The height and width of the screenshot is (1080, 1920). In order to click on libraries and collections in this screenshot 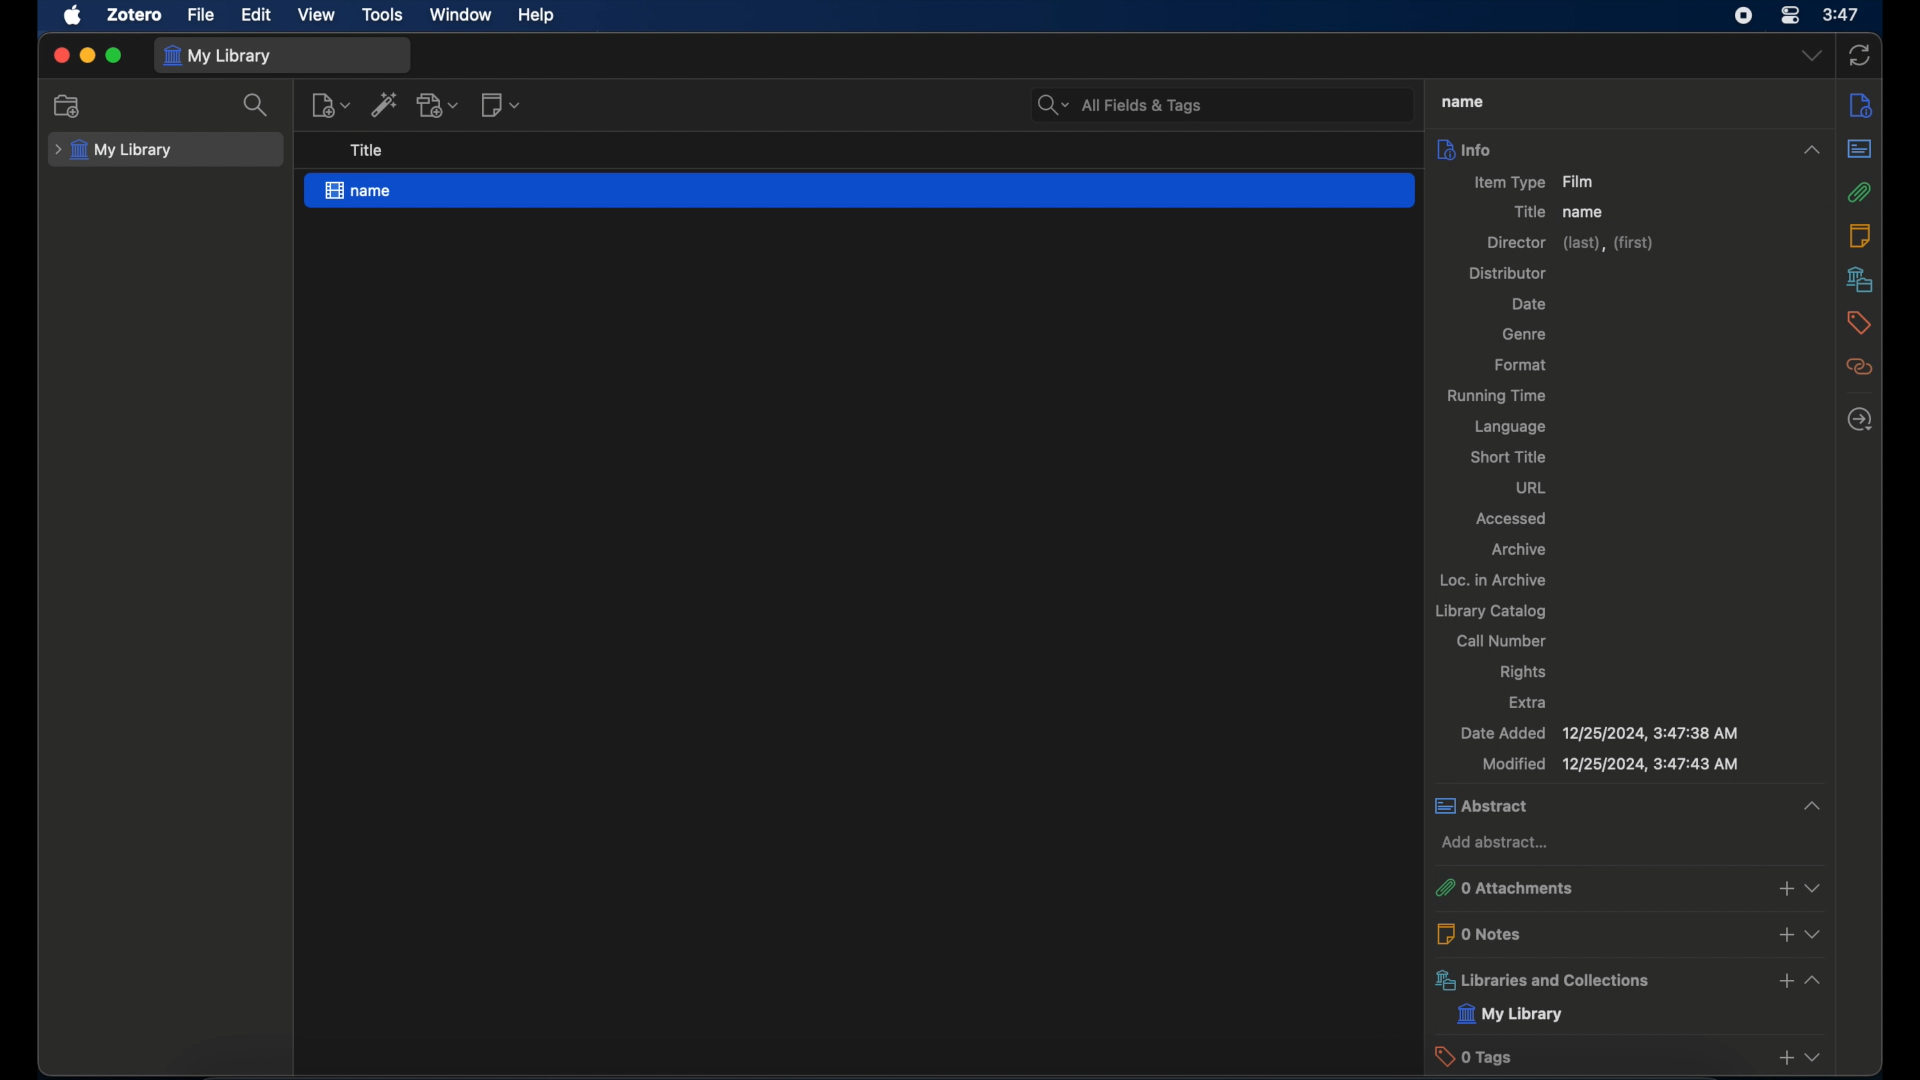, I will do `click(1591, 979)`.